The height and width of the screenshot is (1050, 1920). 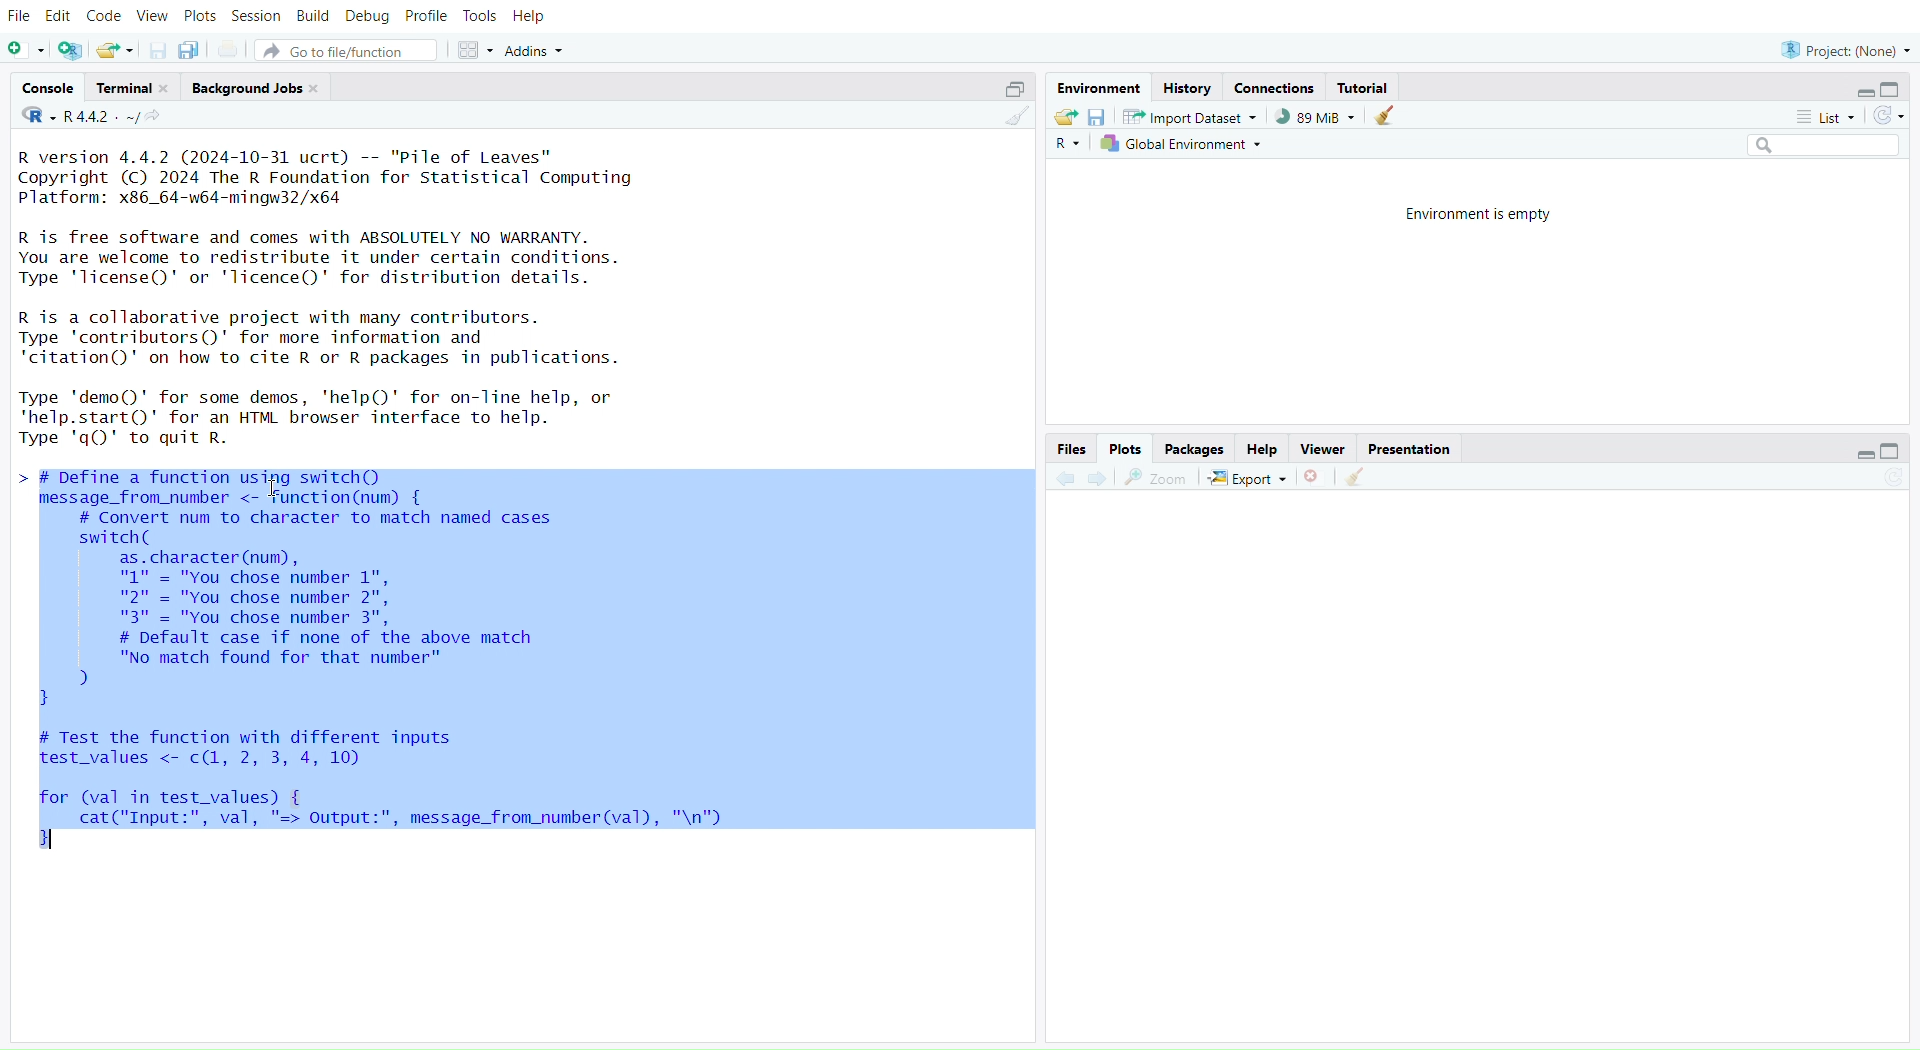 What do you see at coordinates (276, 488) in the screenshot?
I see `Text cursor` at bounding box center [276, 488].